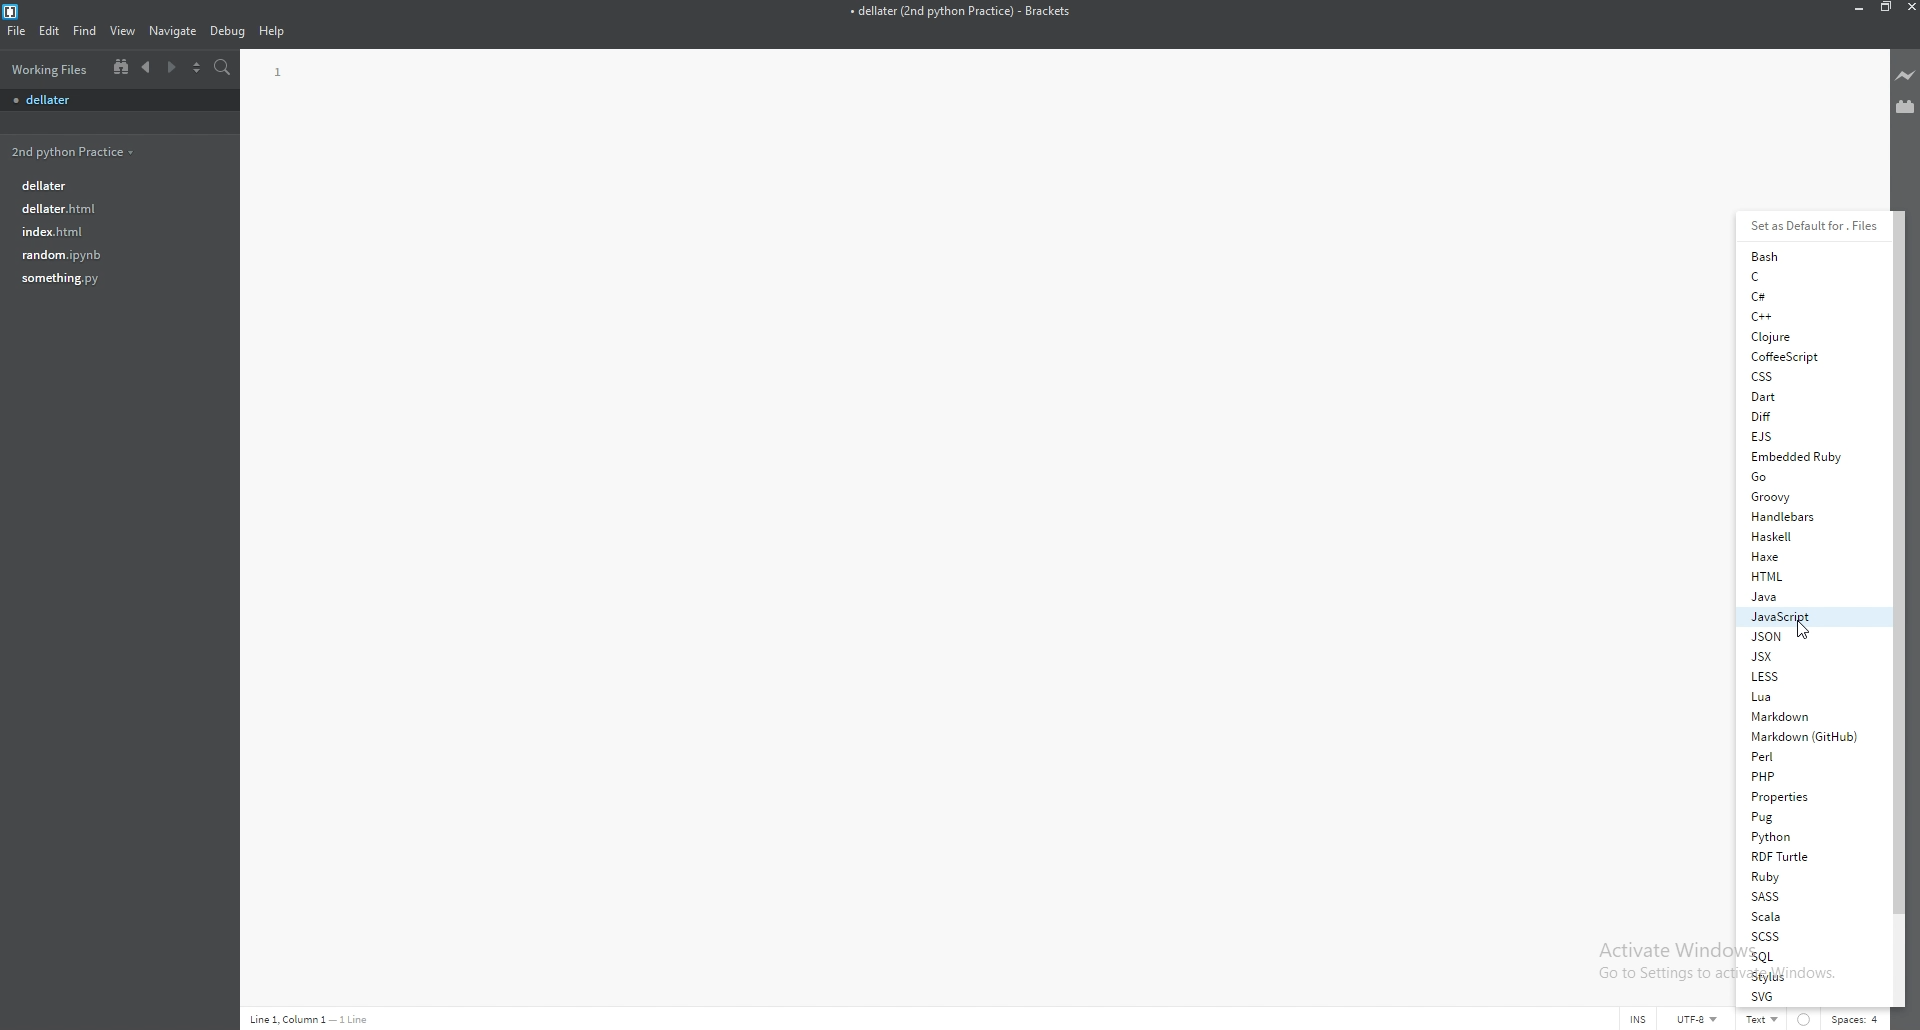  What do you see at coordinates (1802, 997) in the screenshot?
I see `svg` at bounding box center [1802, 997].